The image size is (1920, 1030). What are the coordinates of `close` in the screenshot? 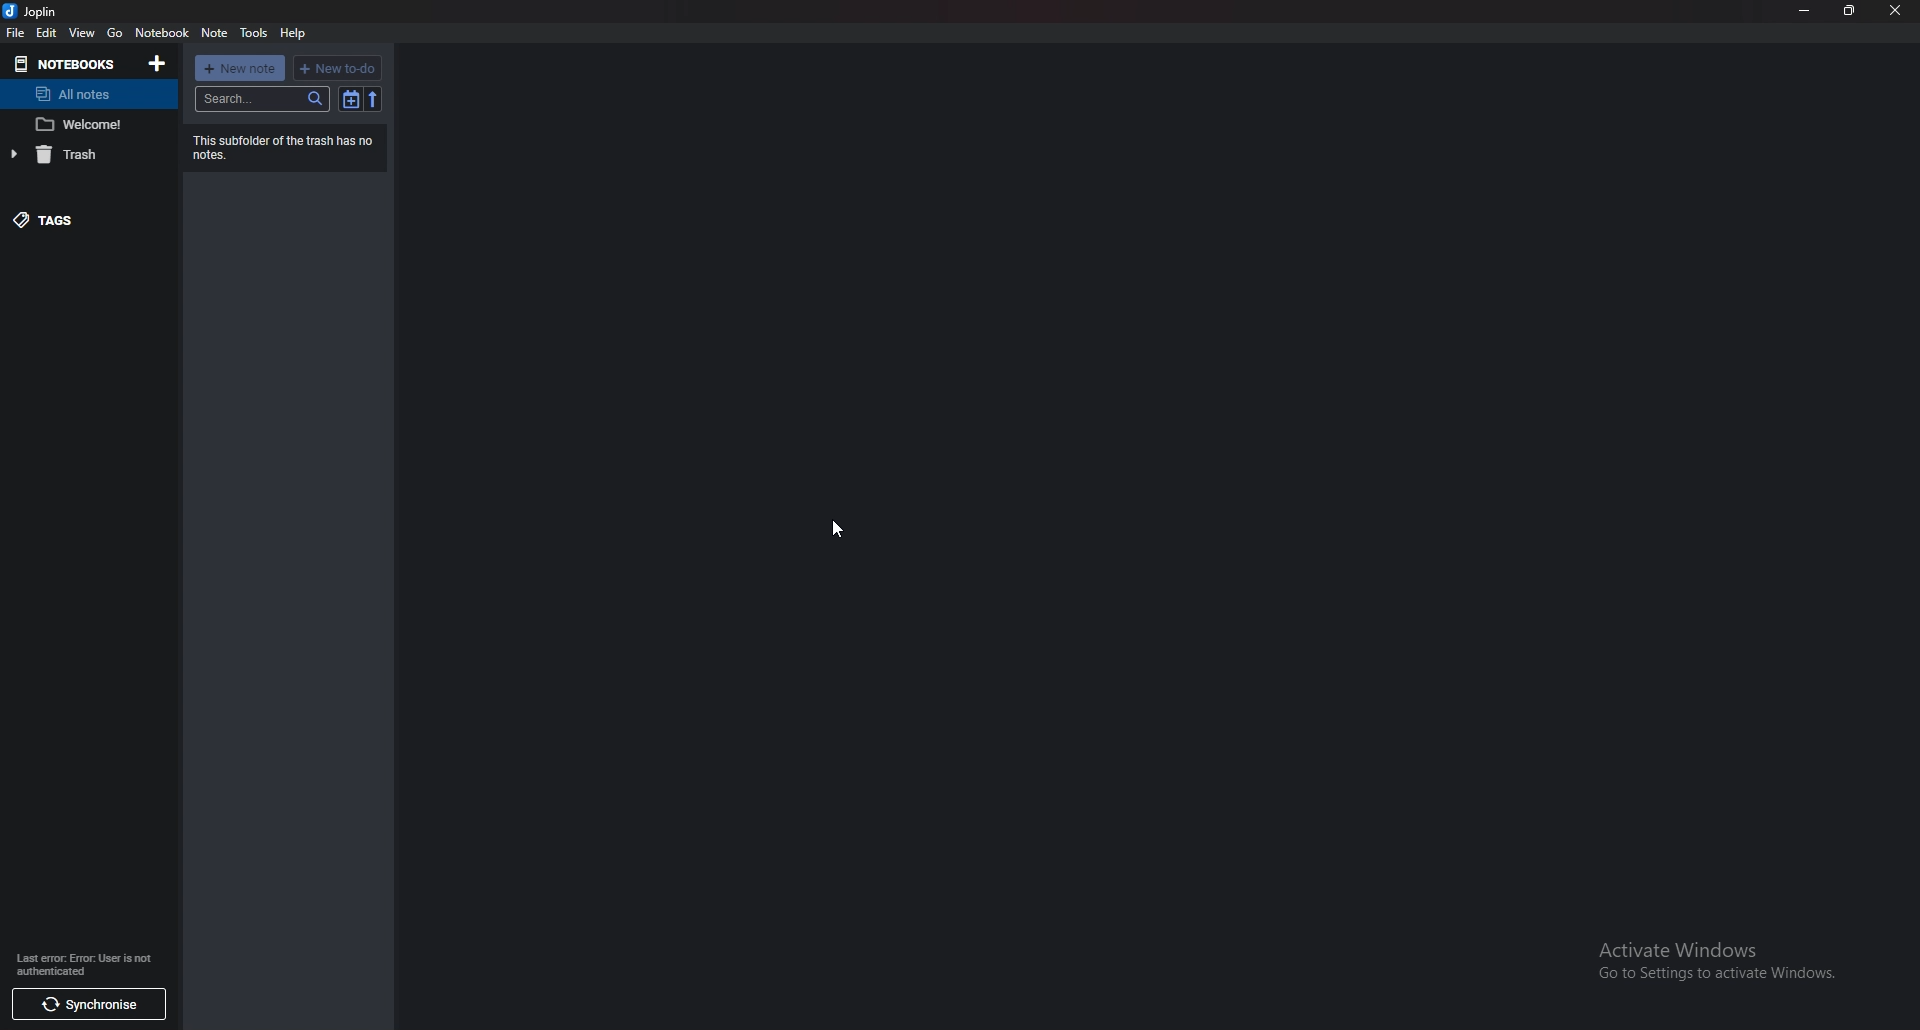 It's located at (1896, 10).